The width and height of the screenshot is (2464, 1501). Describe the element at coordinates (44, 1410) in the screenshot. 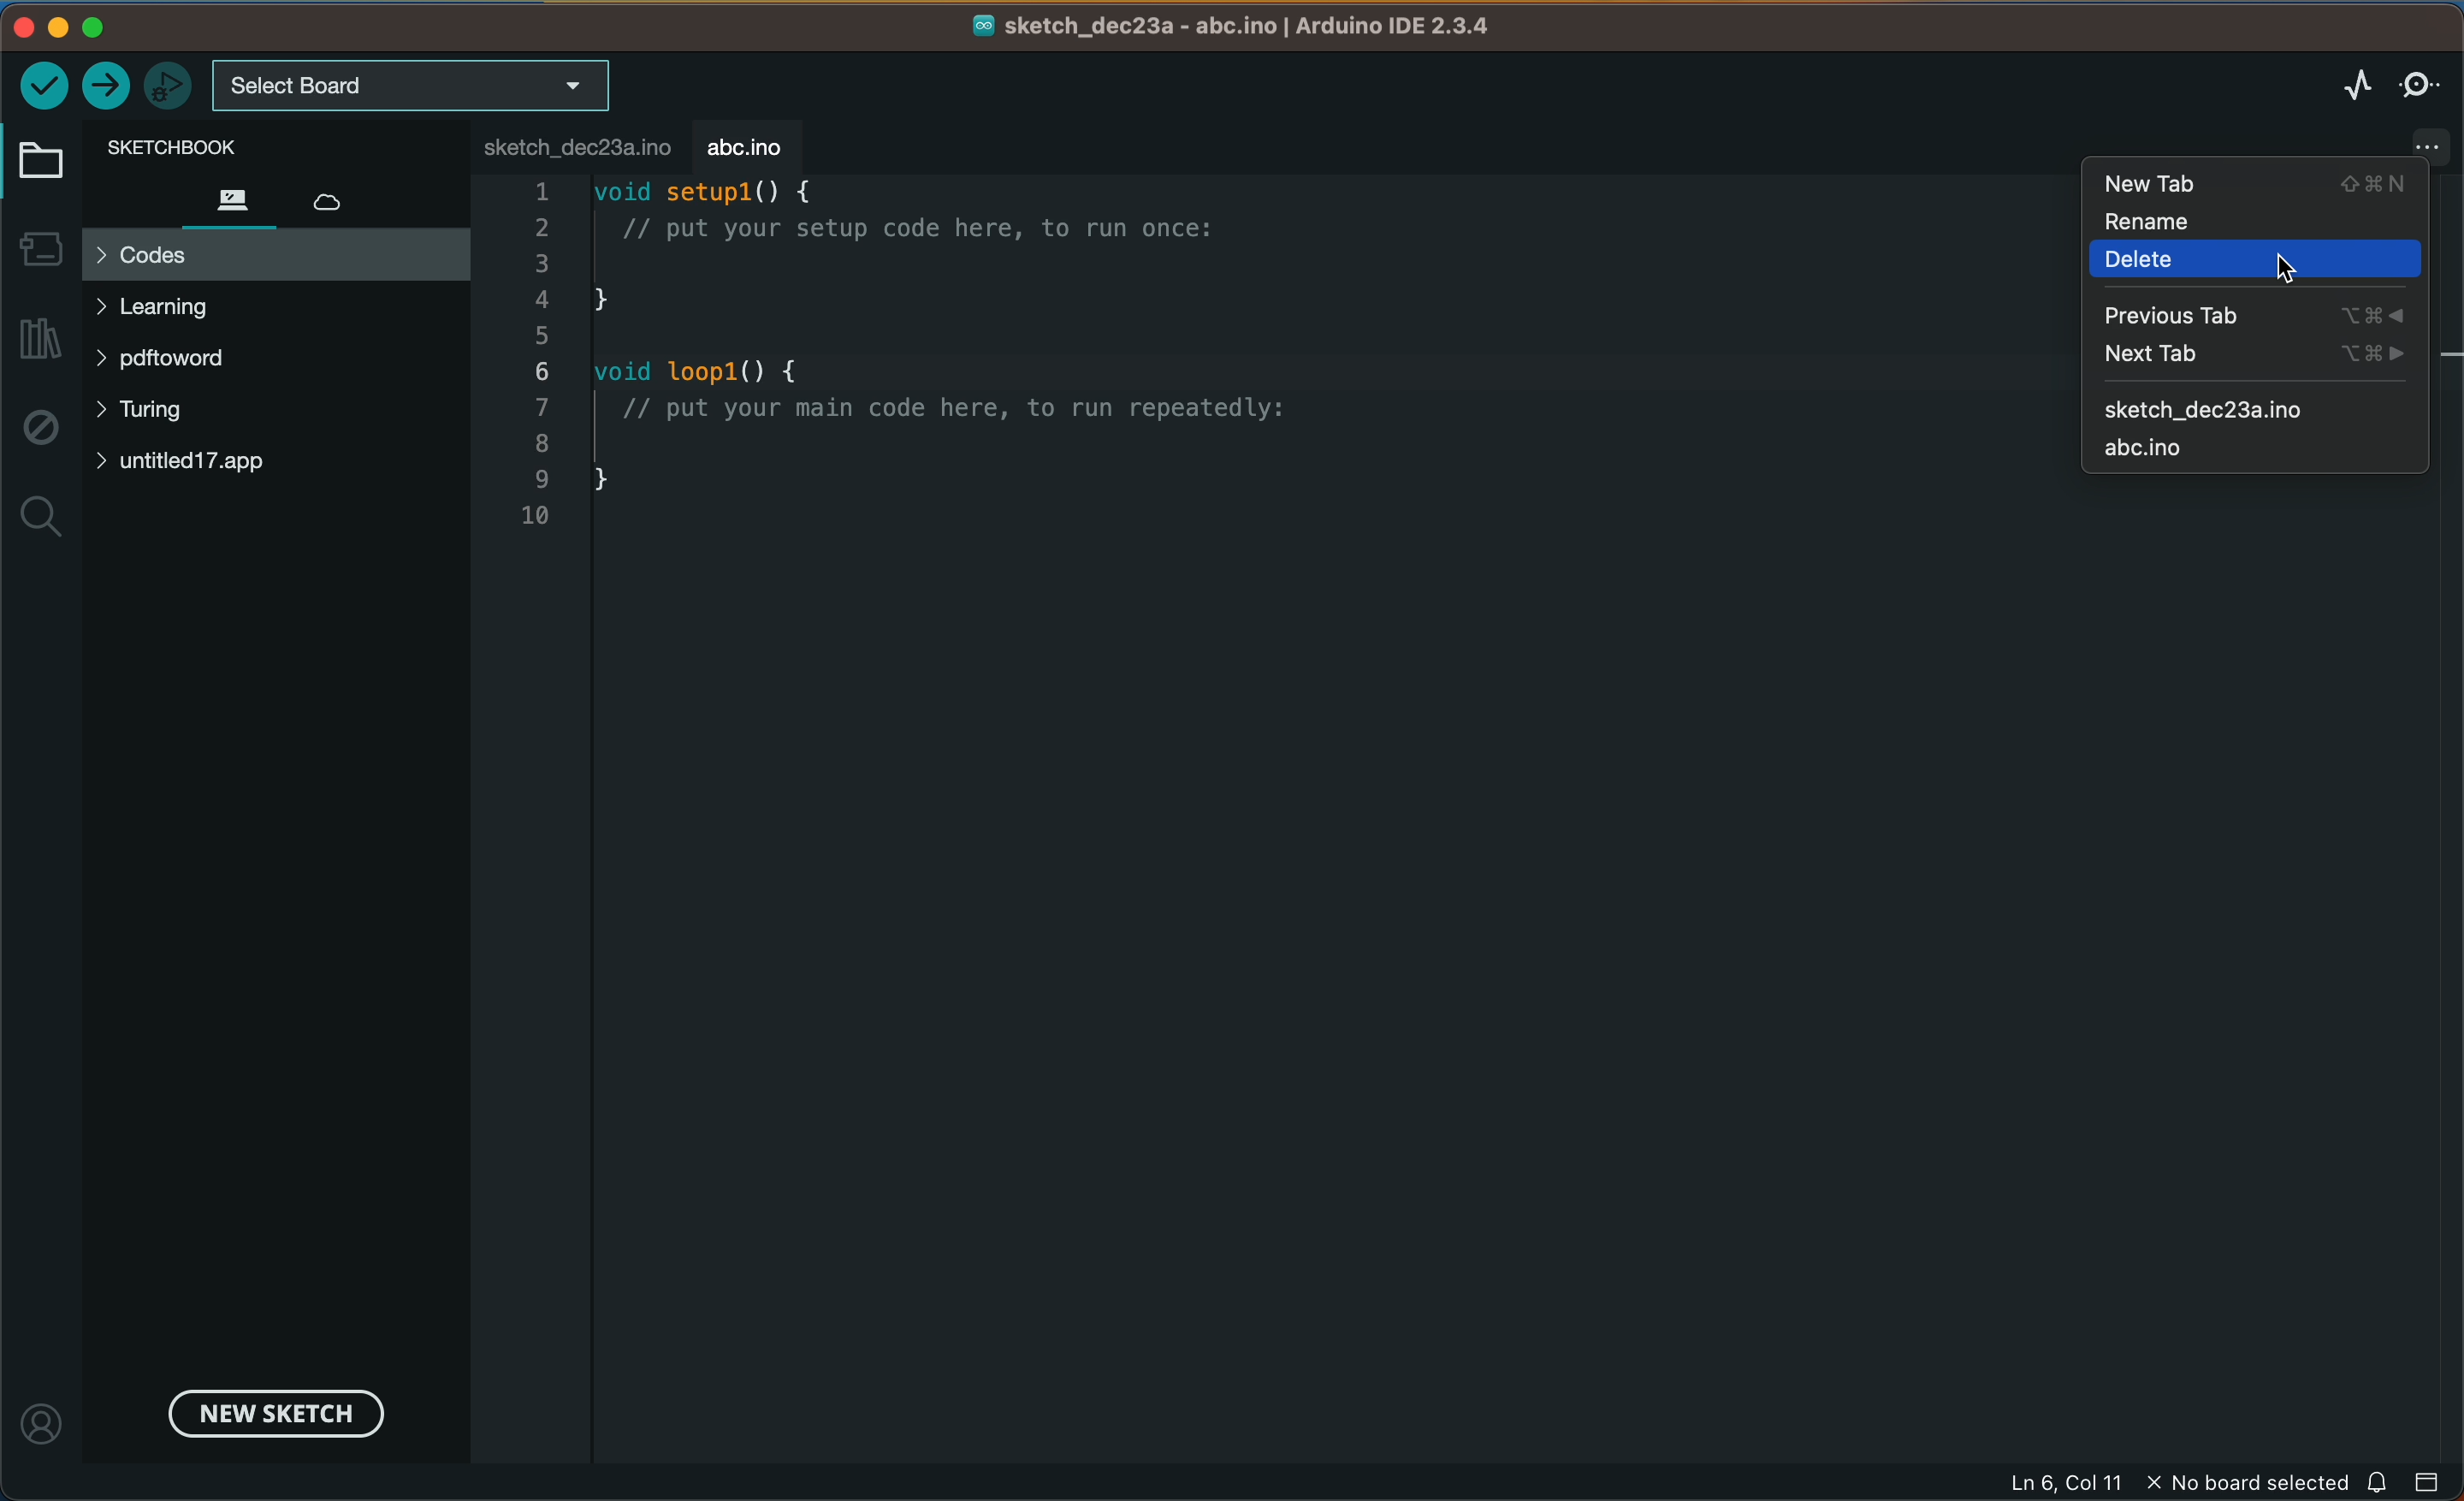

I see `profile` at that location.